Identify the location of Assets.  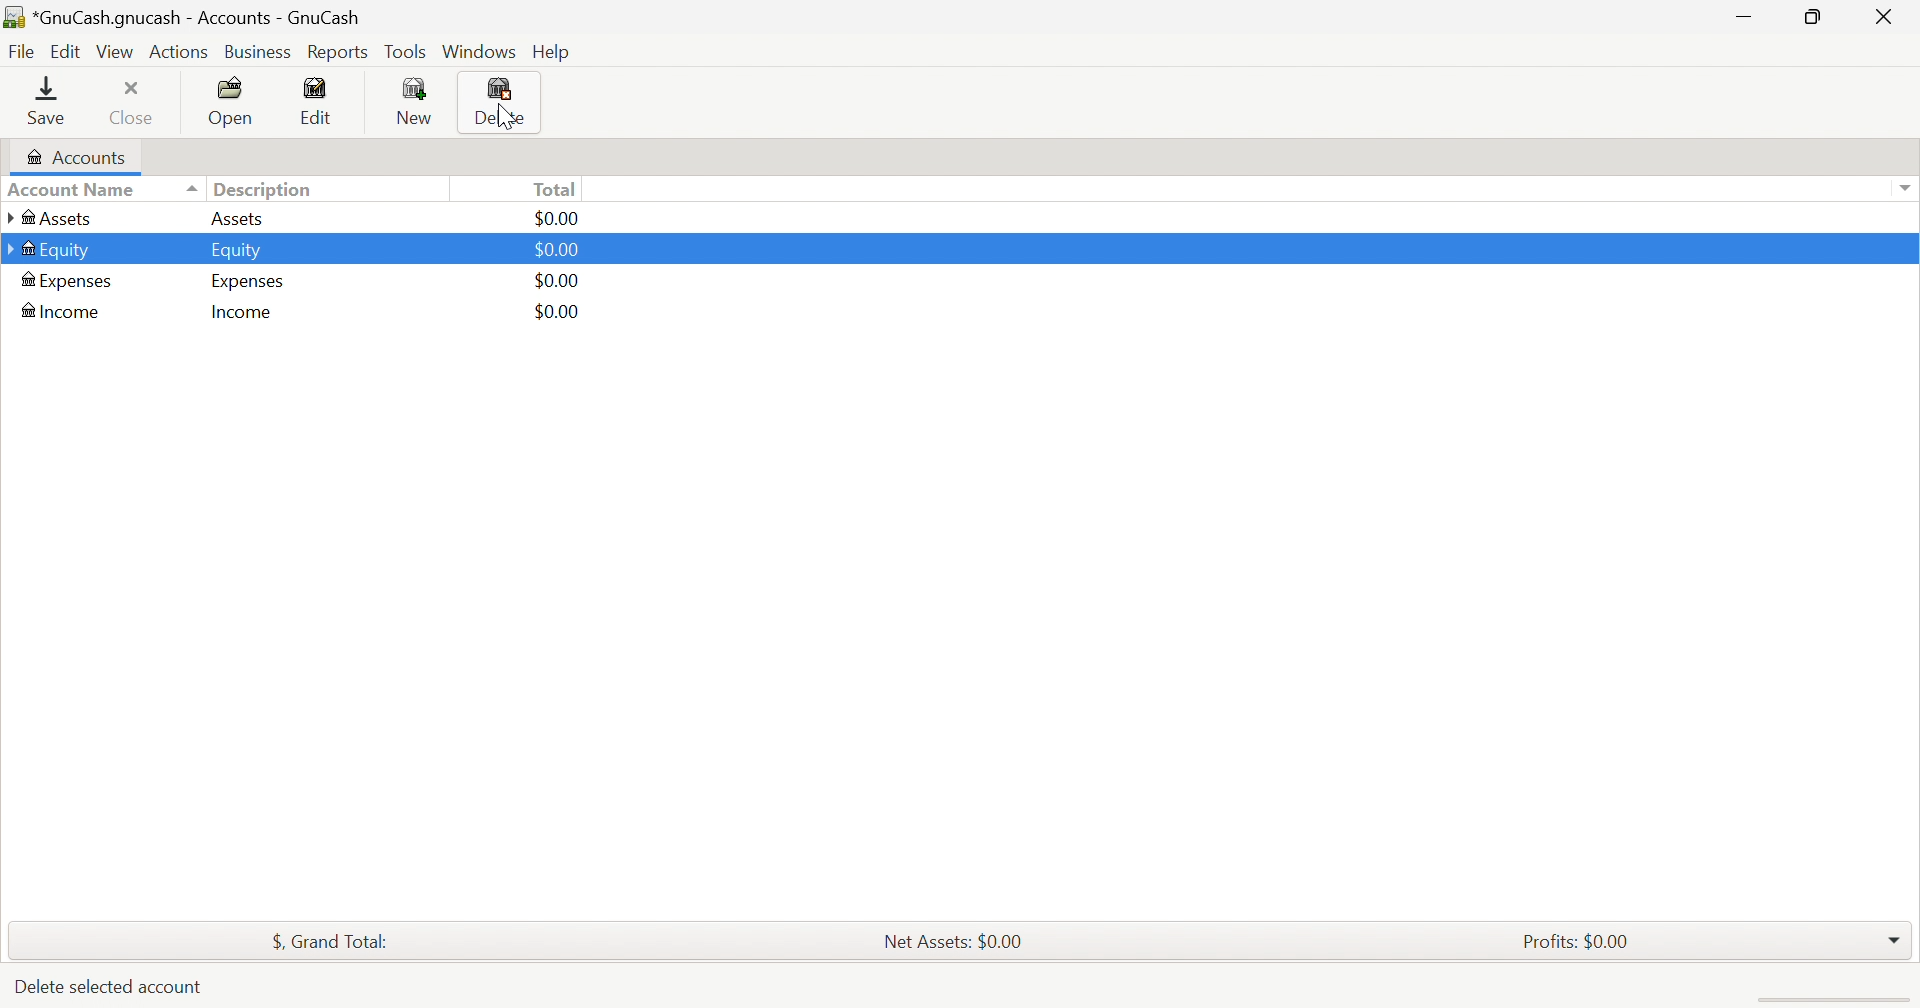
(238, 220).